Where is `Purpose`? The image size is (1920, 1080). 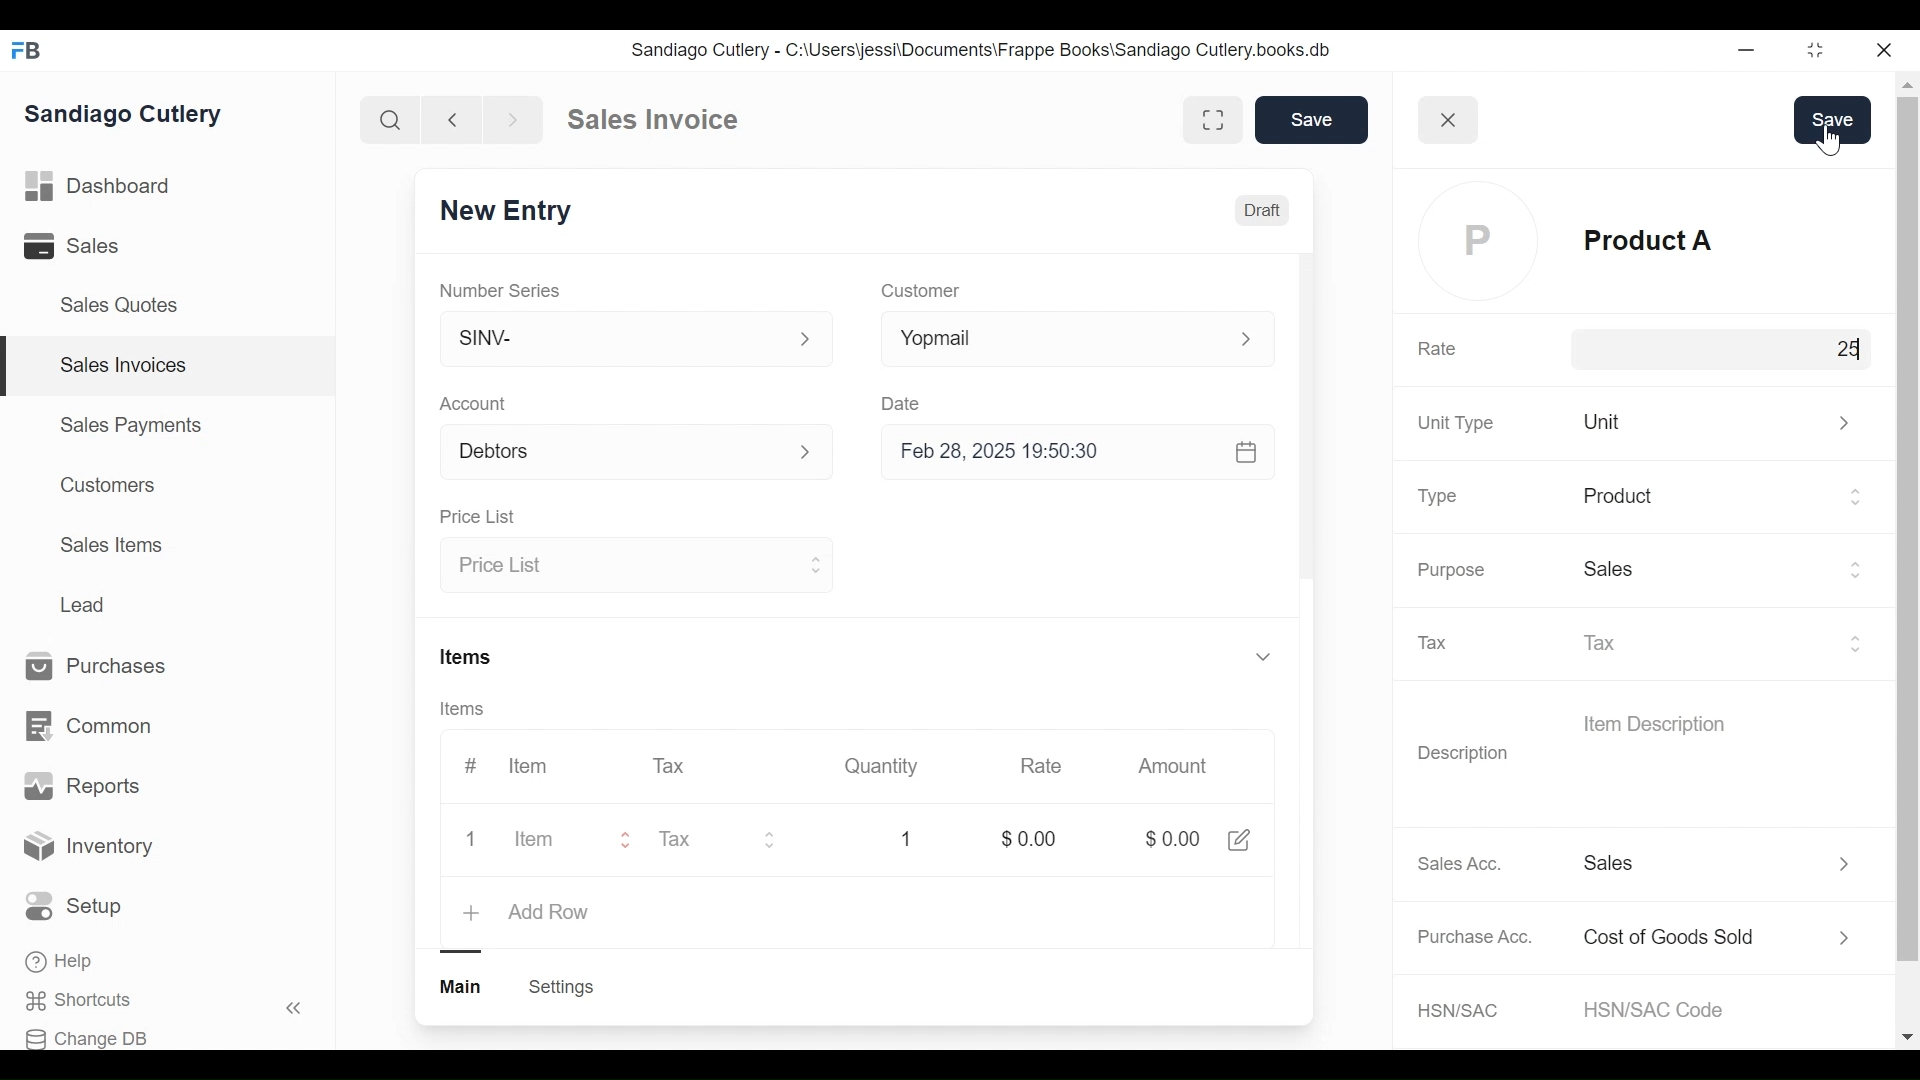
Purpose is located at coordinates (1450, 570).